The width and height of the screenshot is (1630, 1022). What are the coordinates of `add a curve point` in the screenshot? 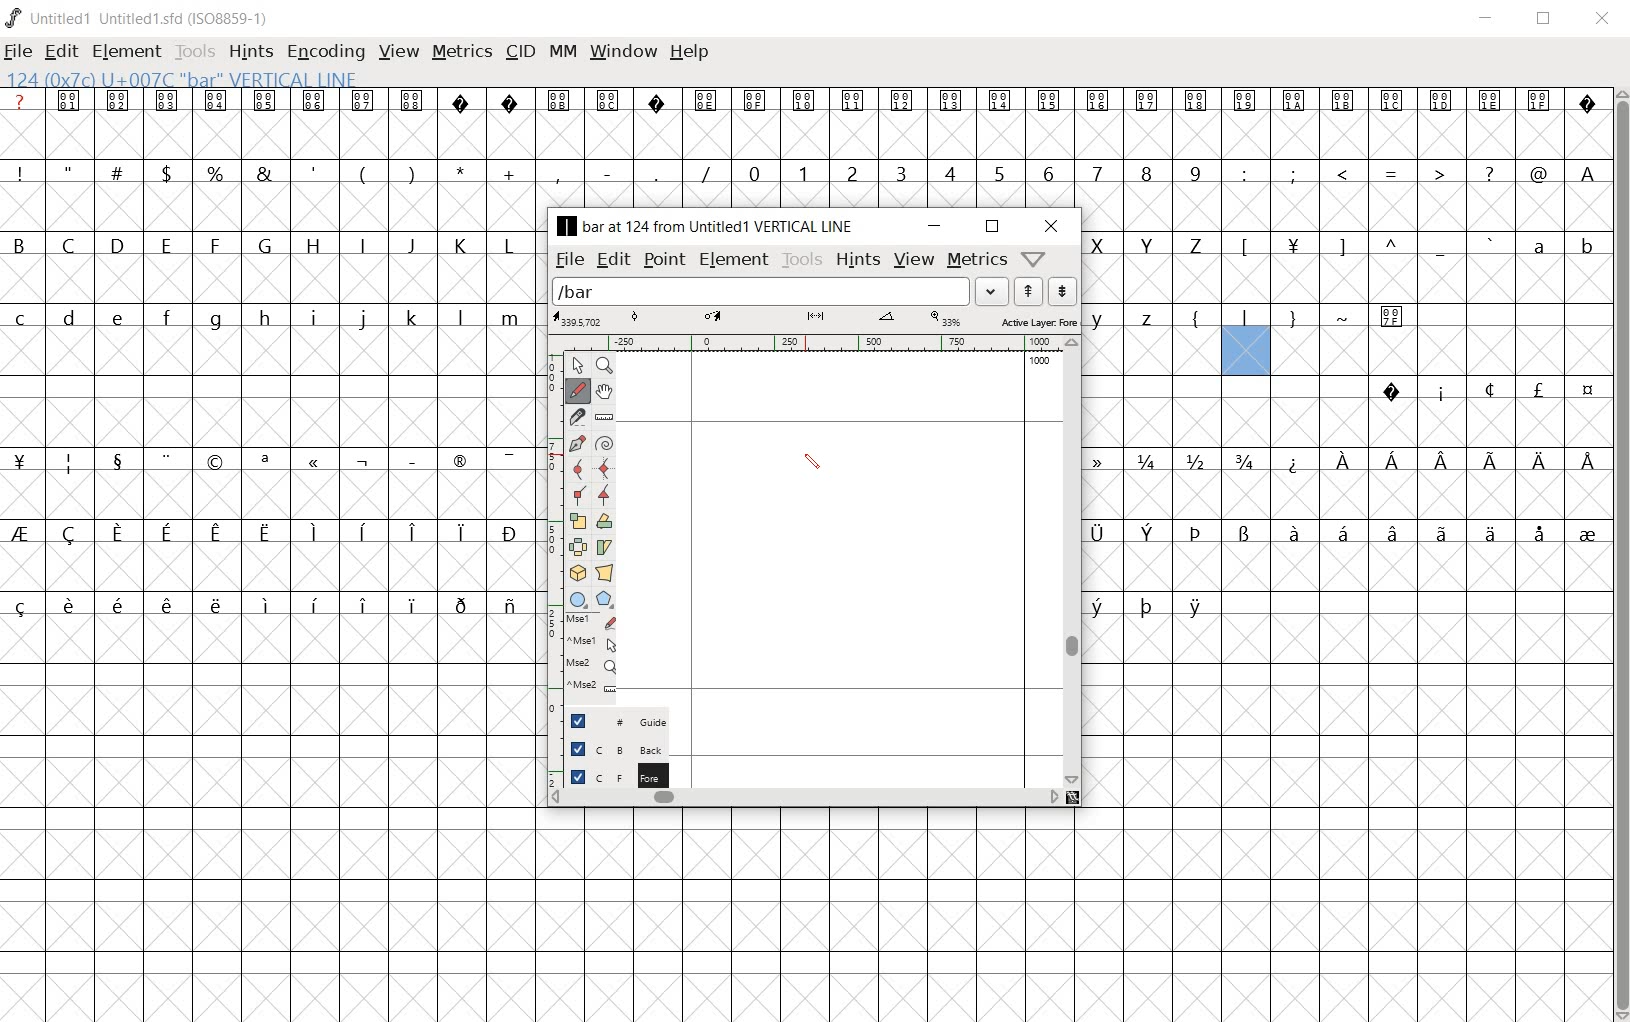 It's located at (576, 468).